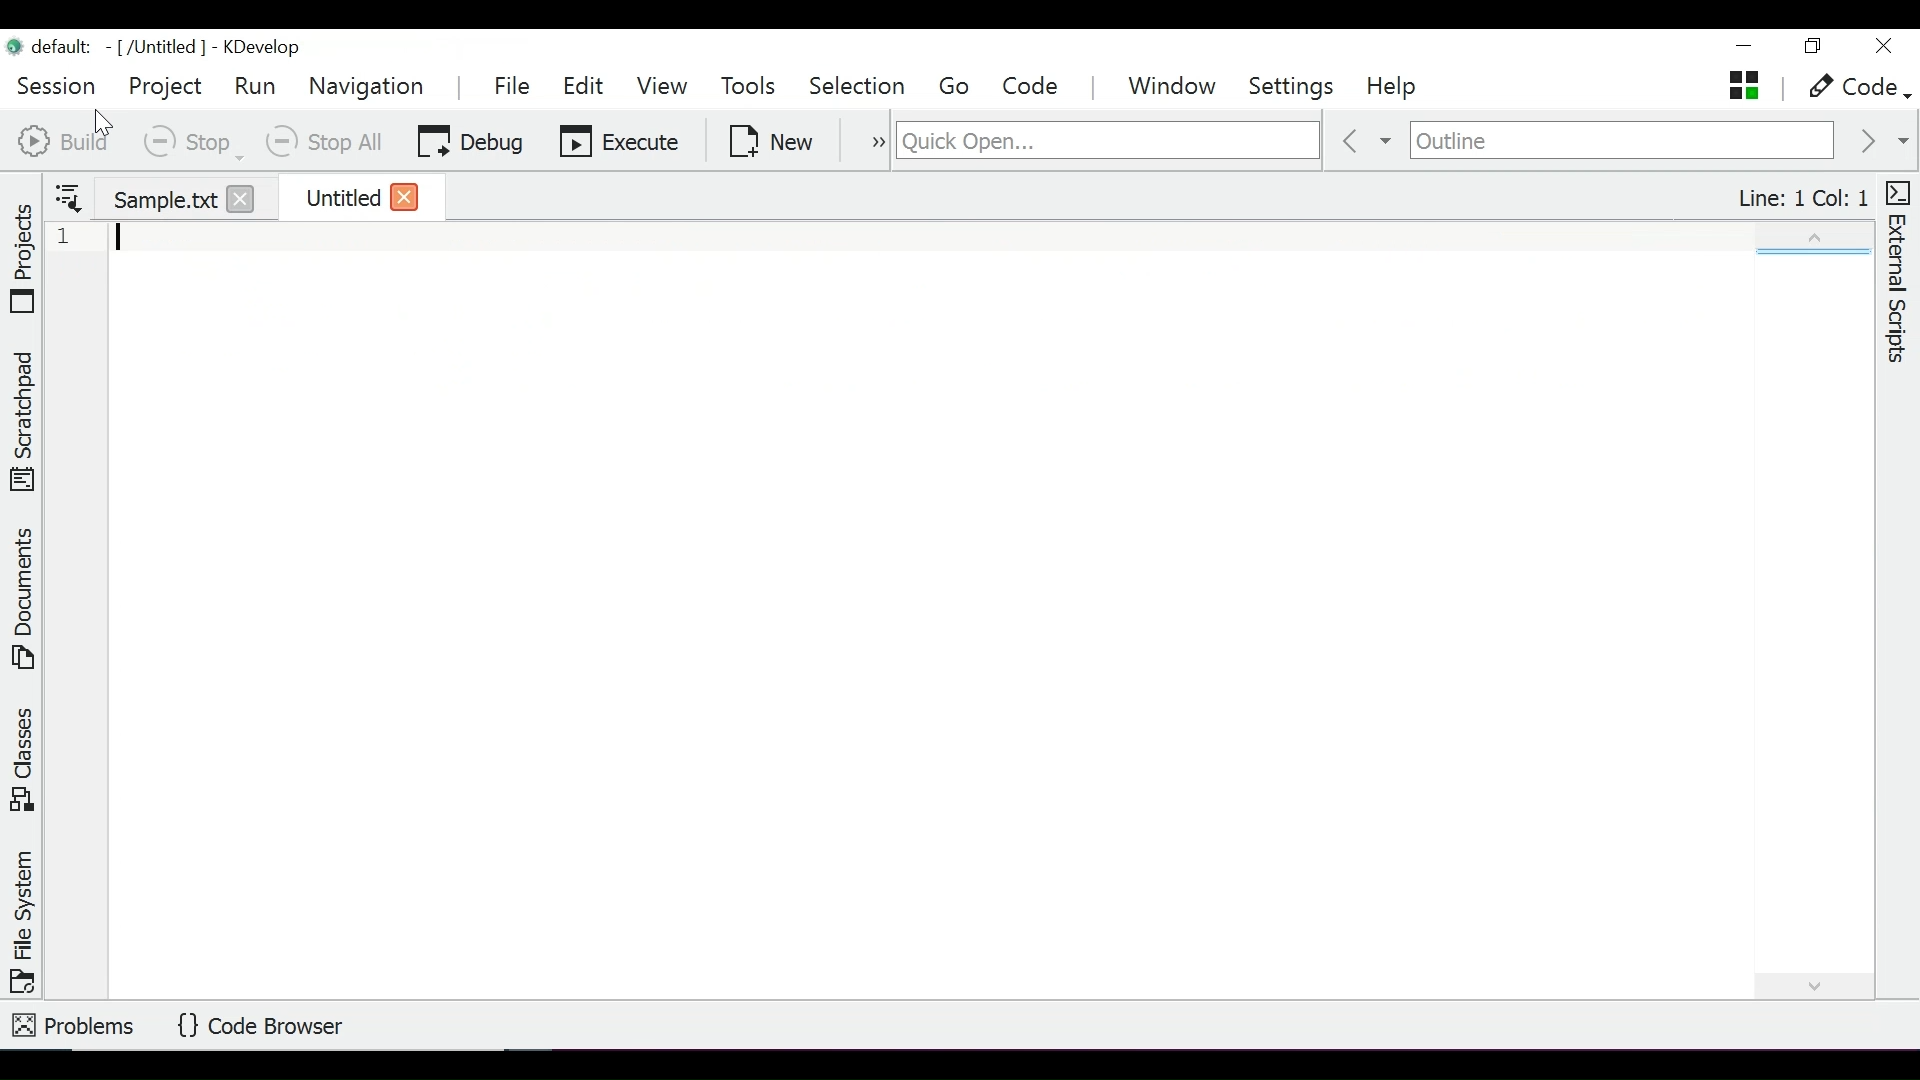 Image resolution: width=1920 pixels, height=1080 pixels. What do you see at coordinates (257, 1026) in the screenshot?
I see `Code Browser` at bounding box center [257, 1026].